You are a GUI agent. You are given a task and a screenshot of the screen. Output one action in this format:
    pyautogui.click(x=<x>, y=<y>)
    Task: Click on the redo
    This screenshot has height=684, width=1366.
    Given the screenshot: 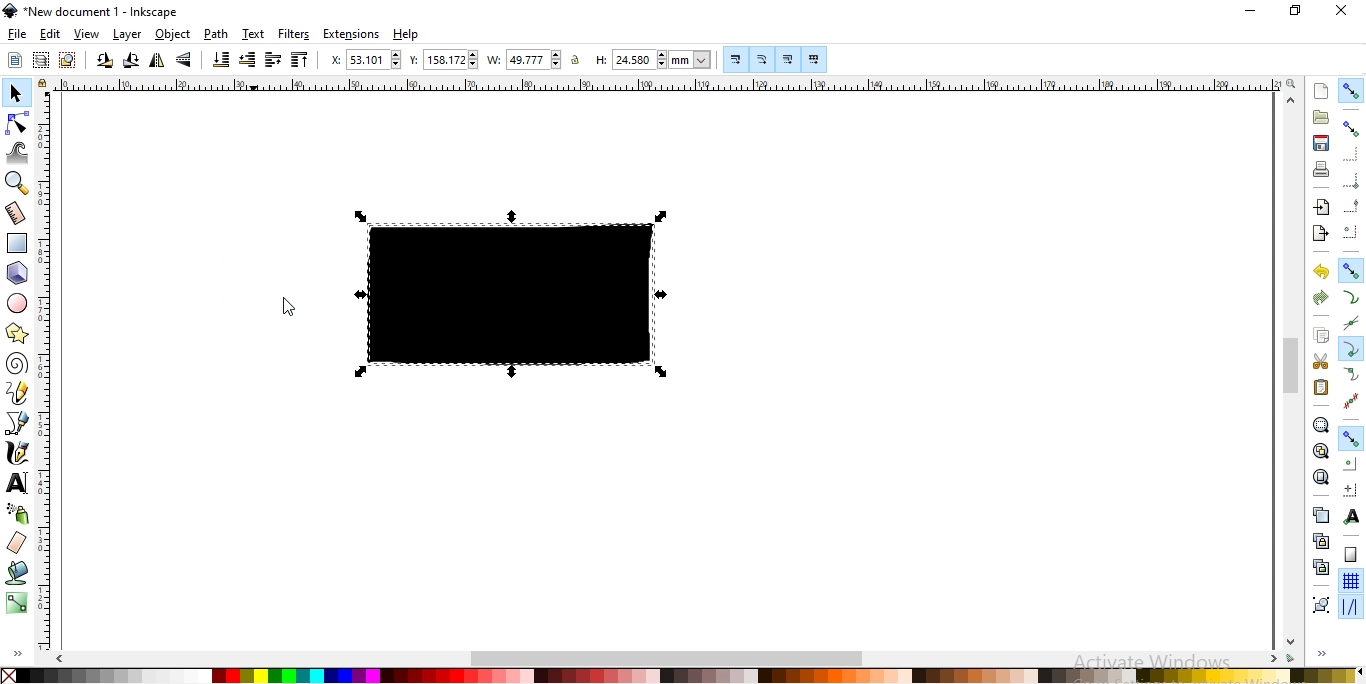 What is the action you would take?
    pyautogui.click(x=1320, y=297)
    